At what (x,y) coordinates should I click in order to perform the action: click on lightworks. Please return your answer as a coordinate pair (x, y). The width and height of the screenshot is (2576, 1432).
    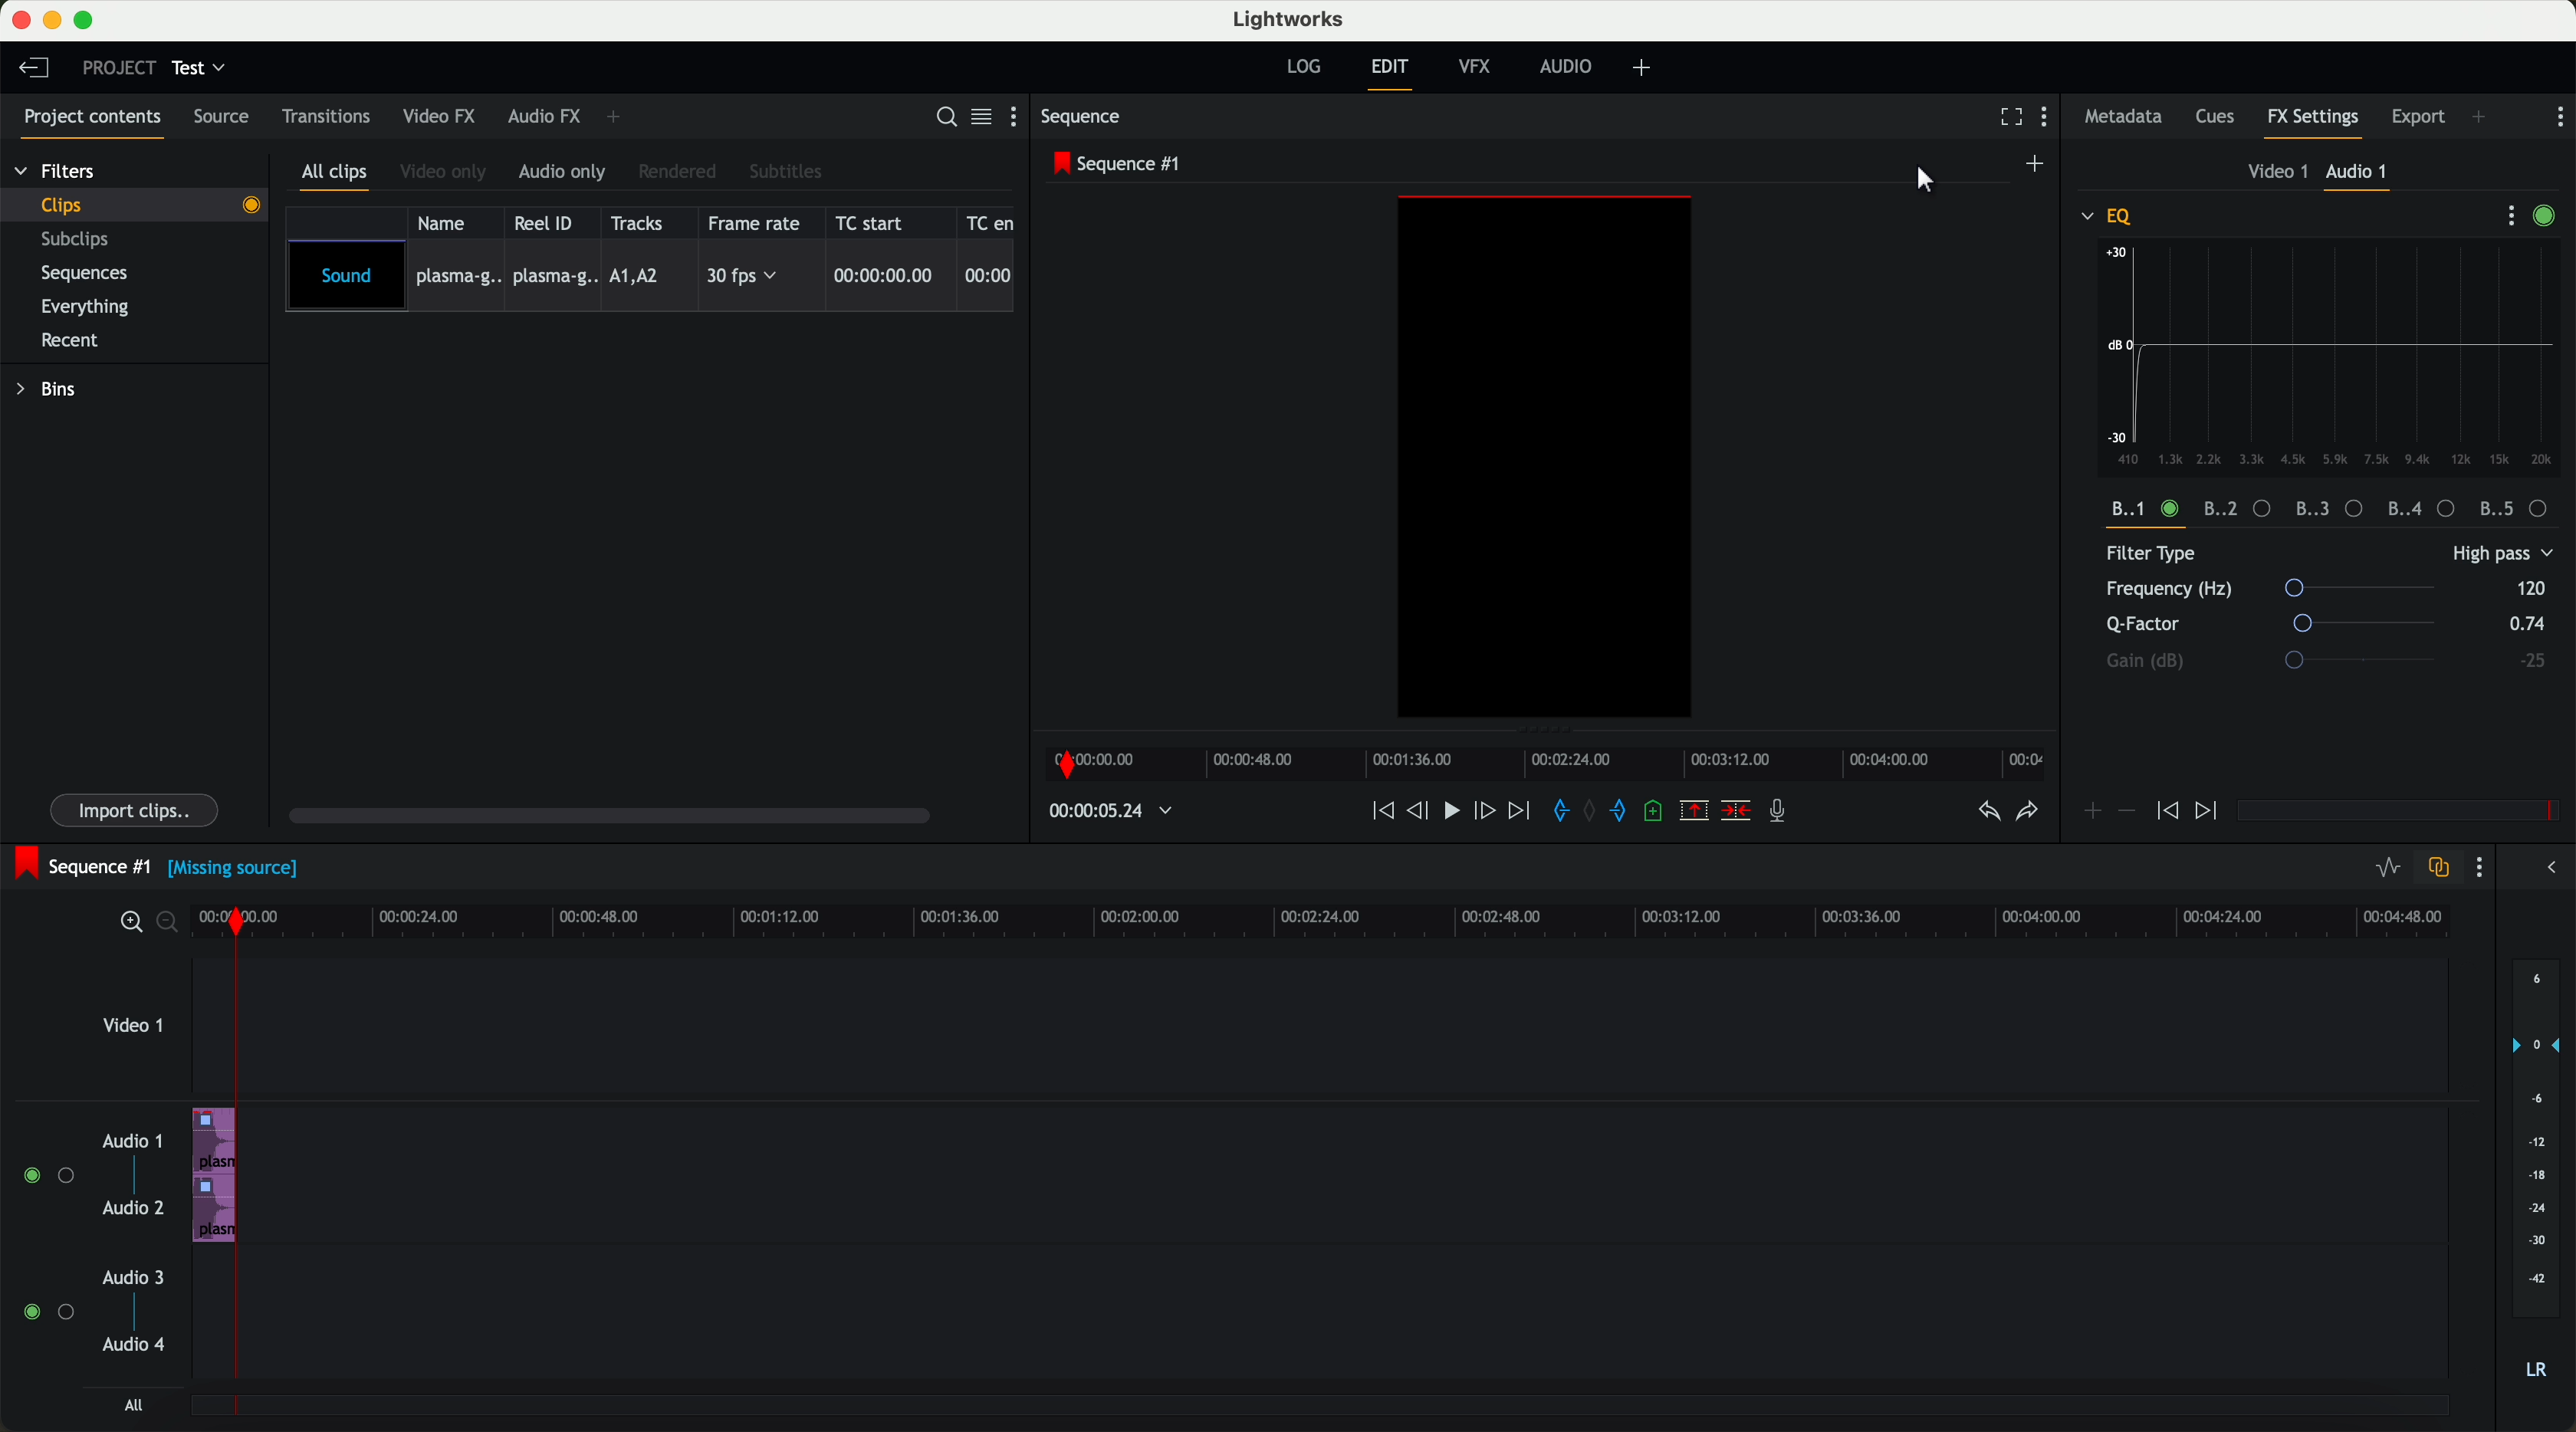
    Looking at the image, I should click on (1292, 20).